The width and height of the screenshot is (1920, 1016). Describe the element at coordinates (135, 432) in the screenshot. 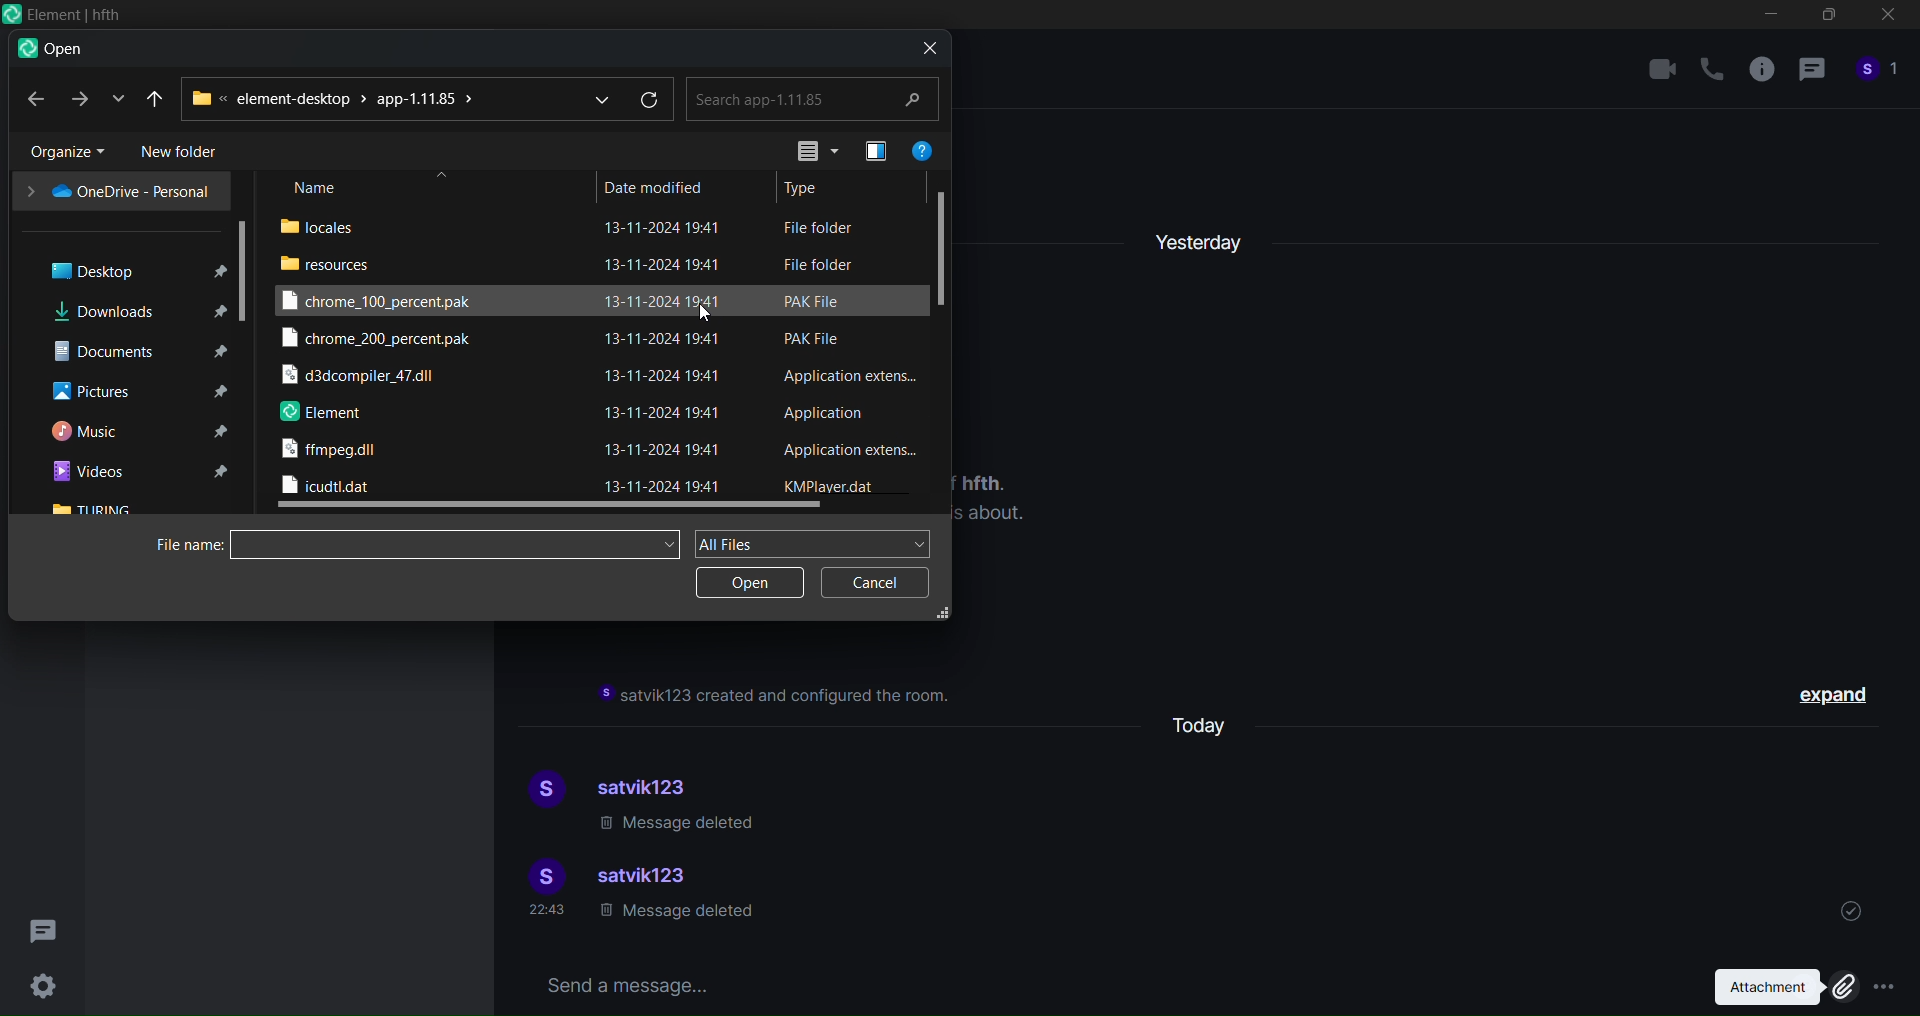

I see `music` at that location.